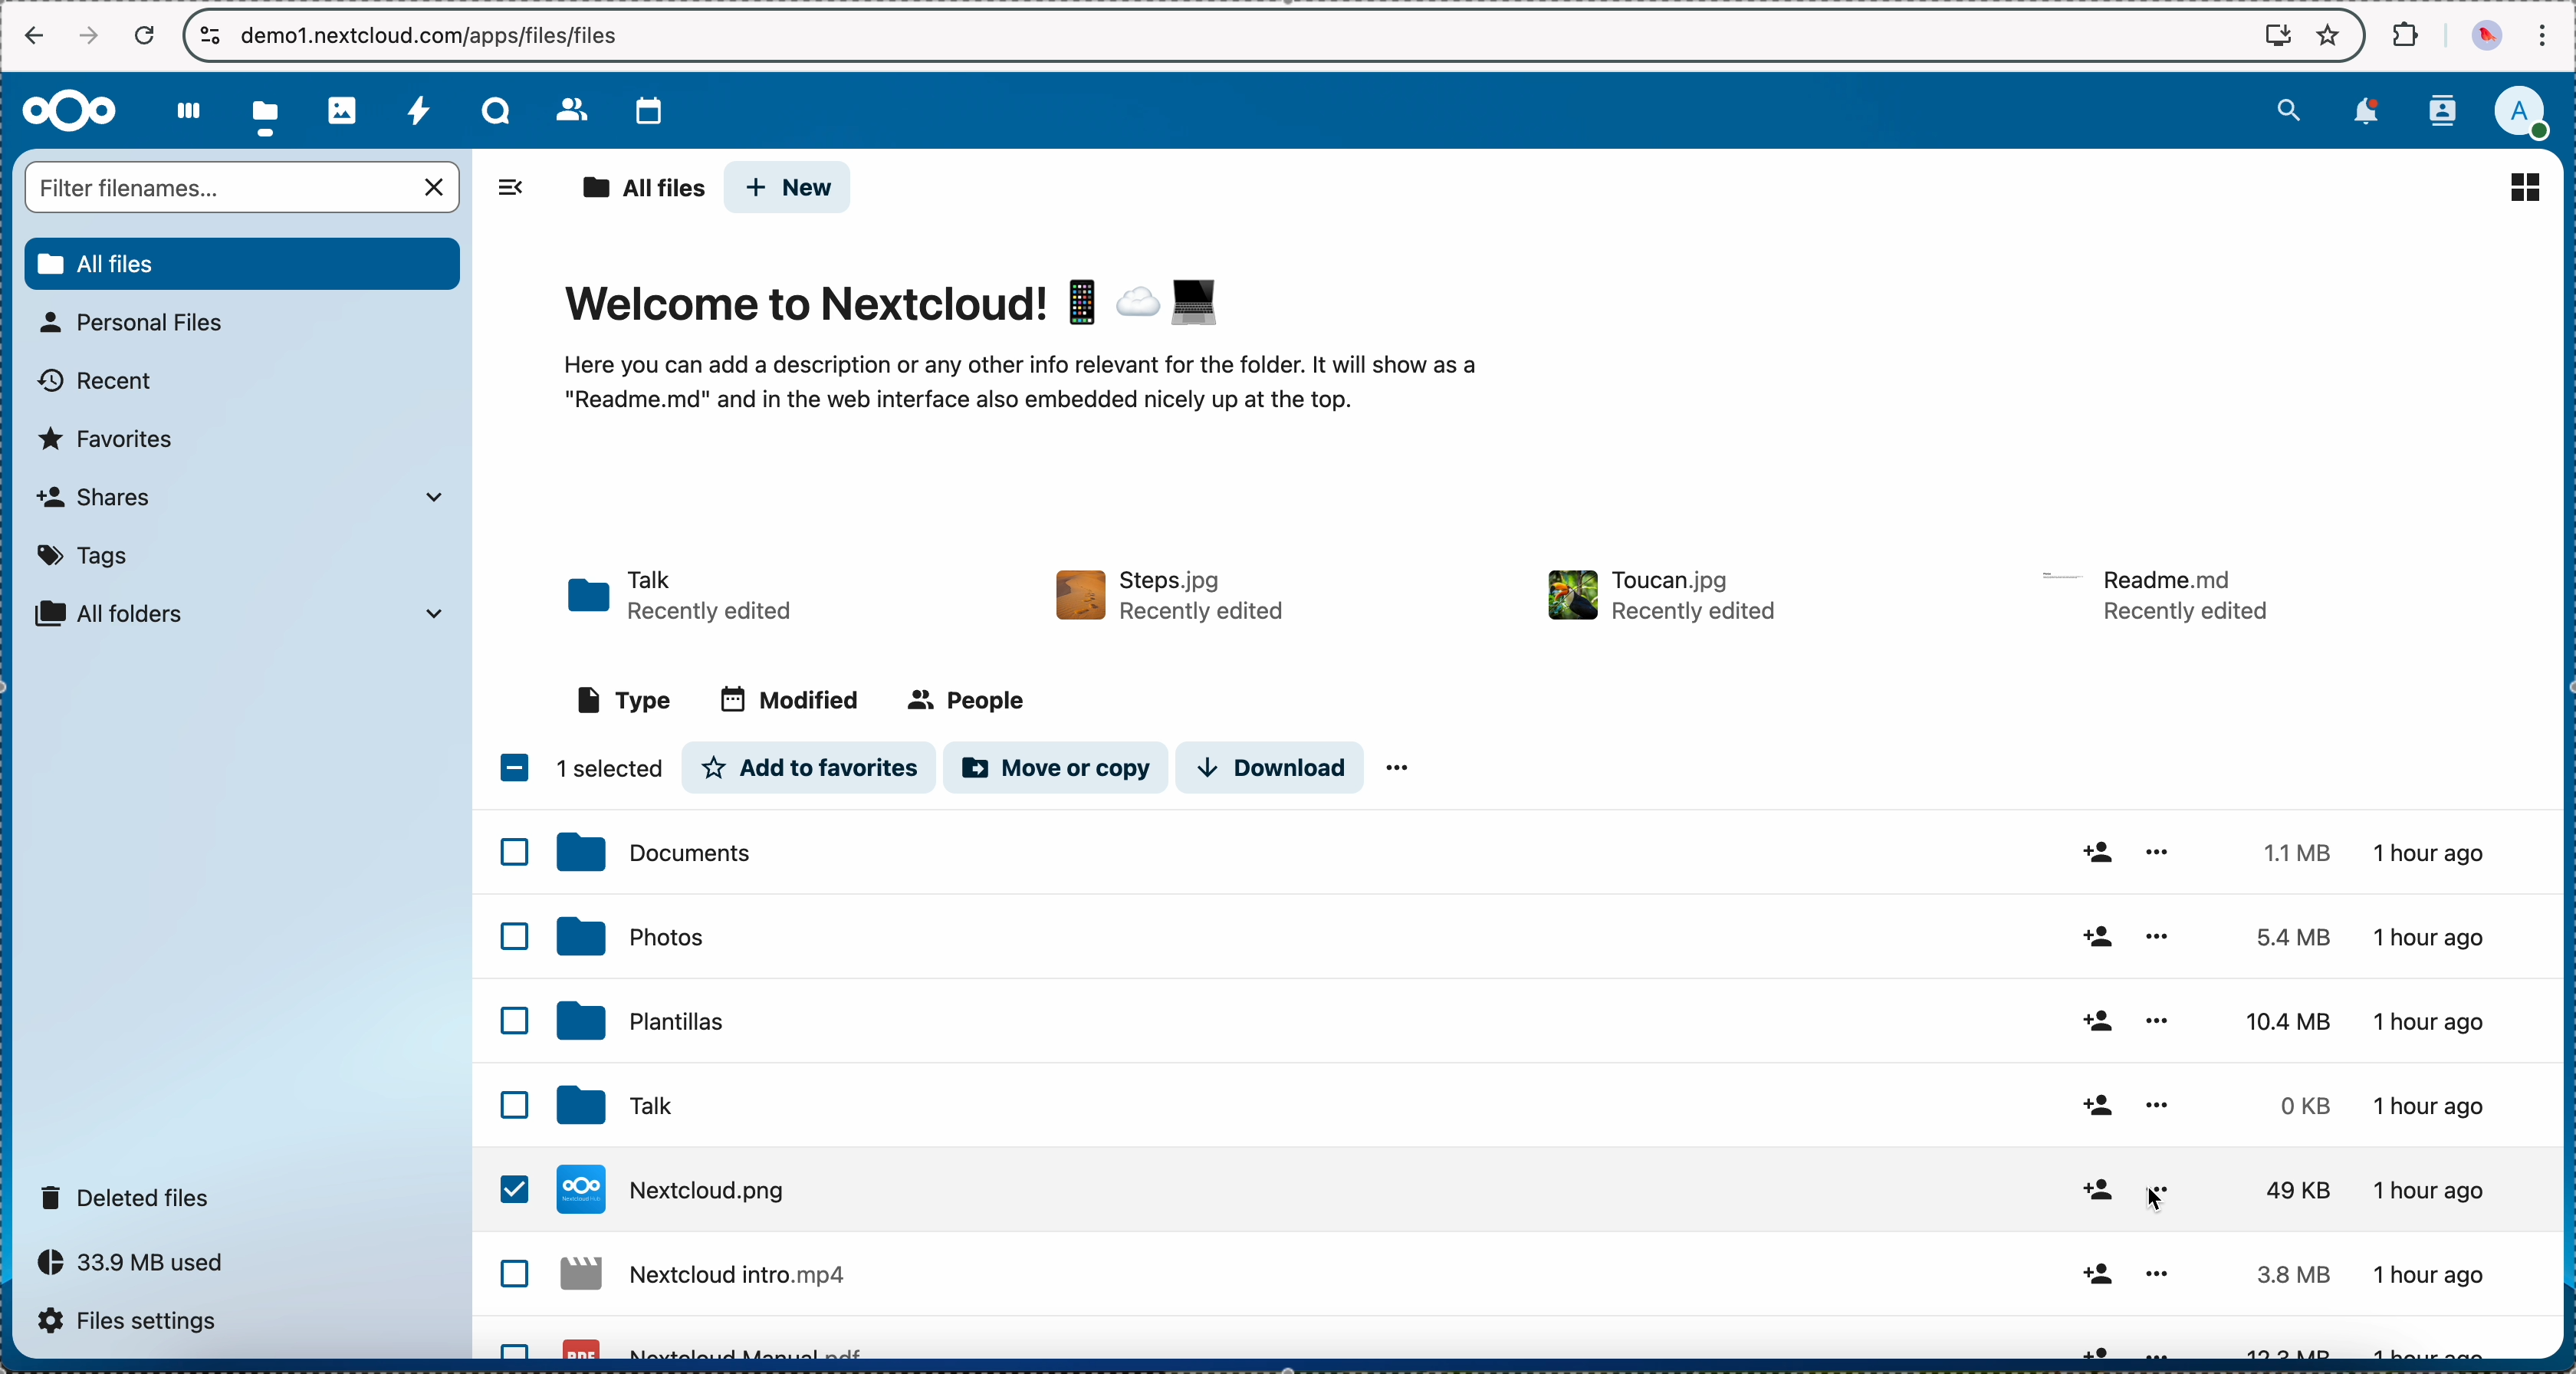 The image size is (2576, 1374). What do you see at coordinates (84, 37) in the screenshot?
I see `navigate foward` at bounding box center [84, 37].